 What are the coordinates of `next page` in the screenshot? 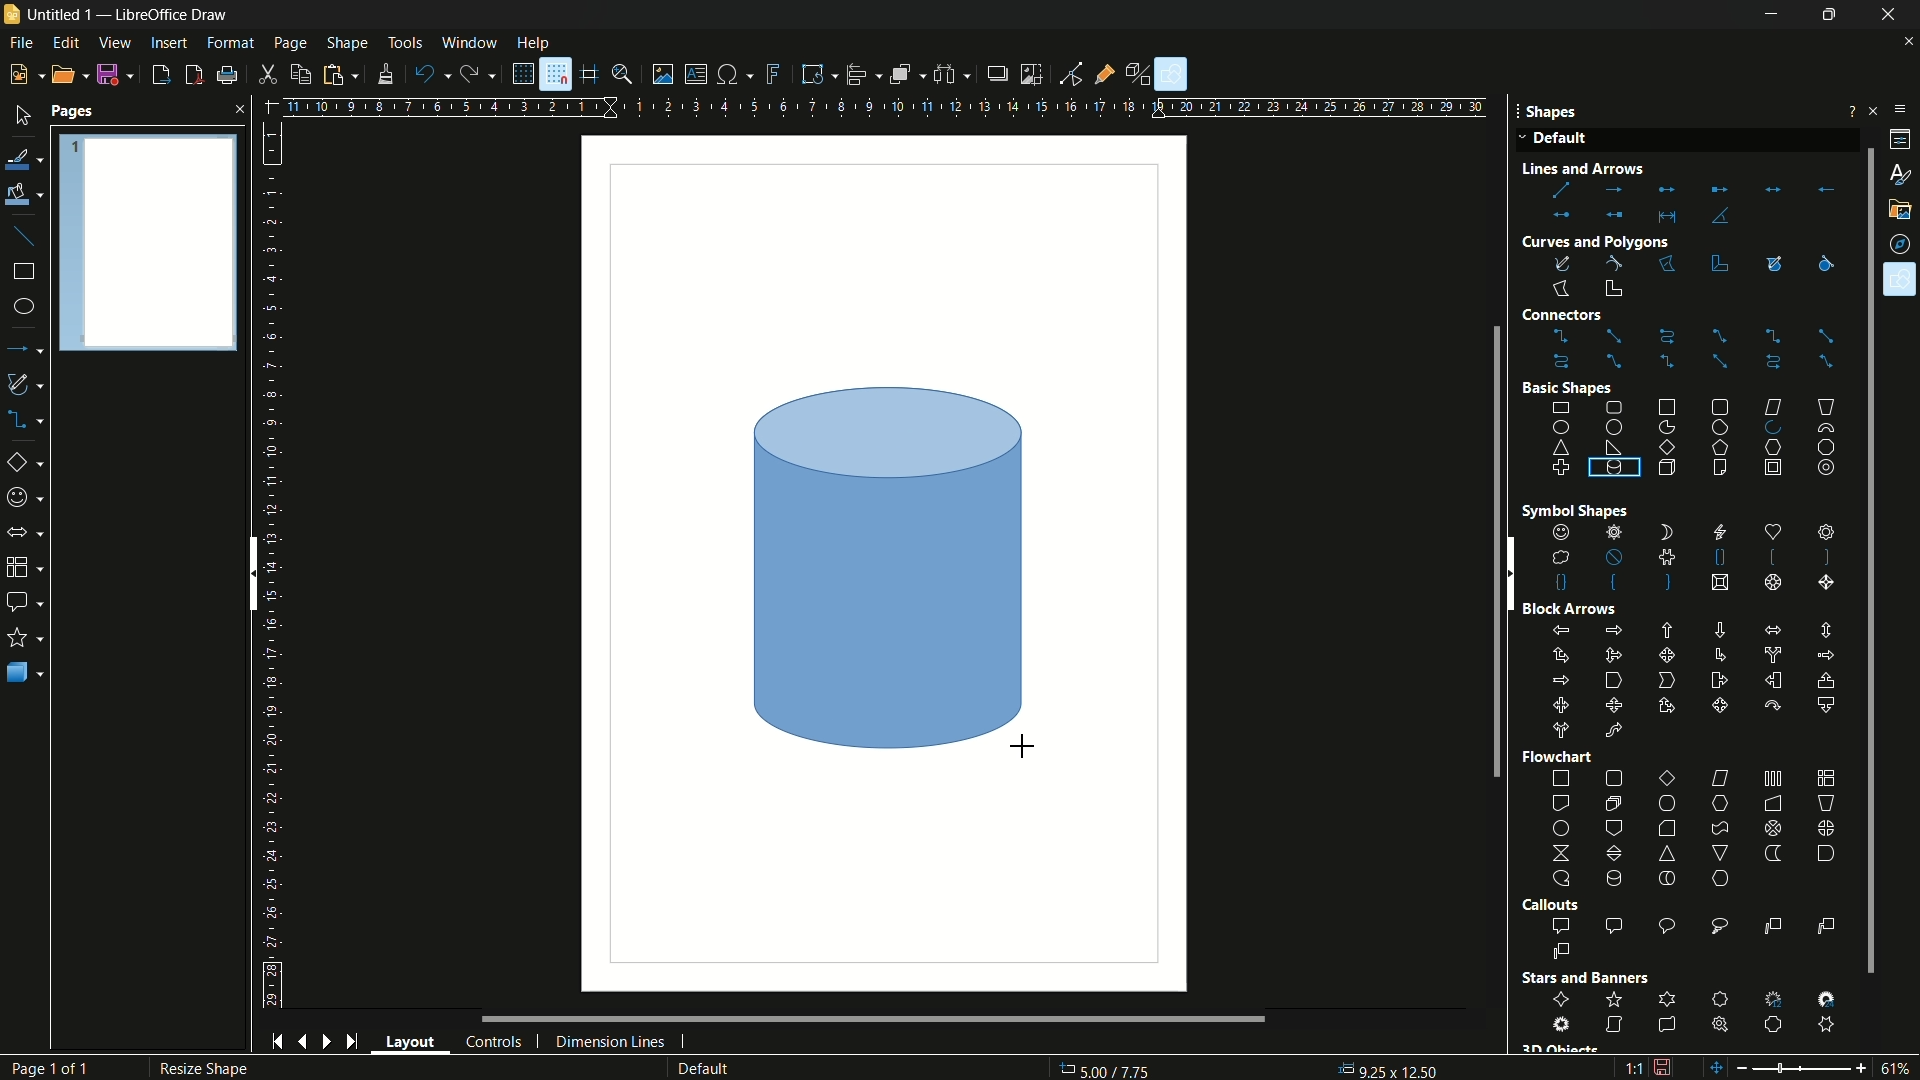 It's located at (327, 1042).